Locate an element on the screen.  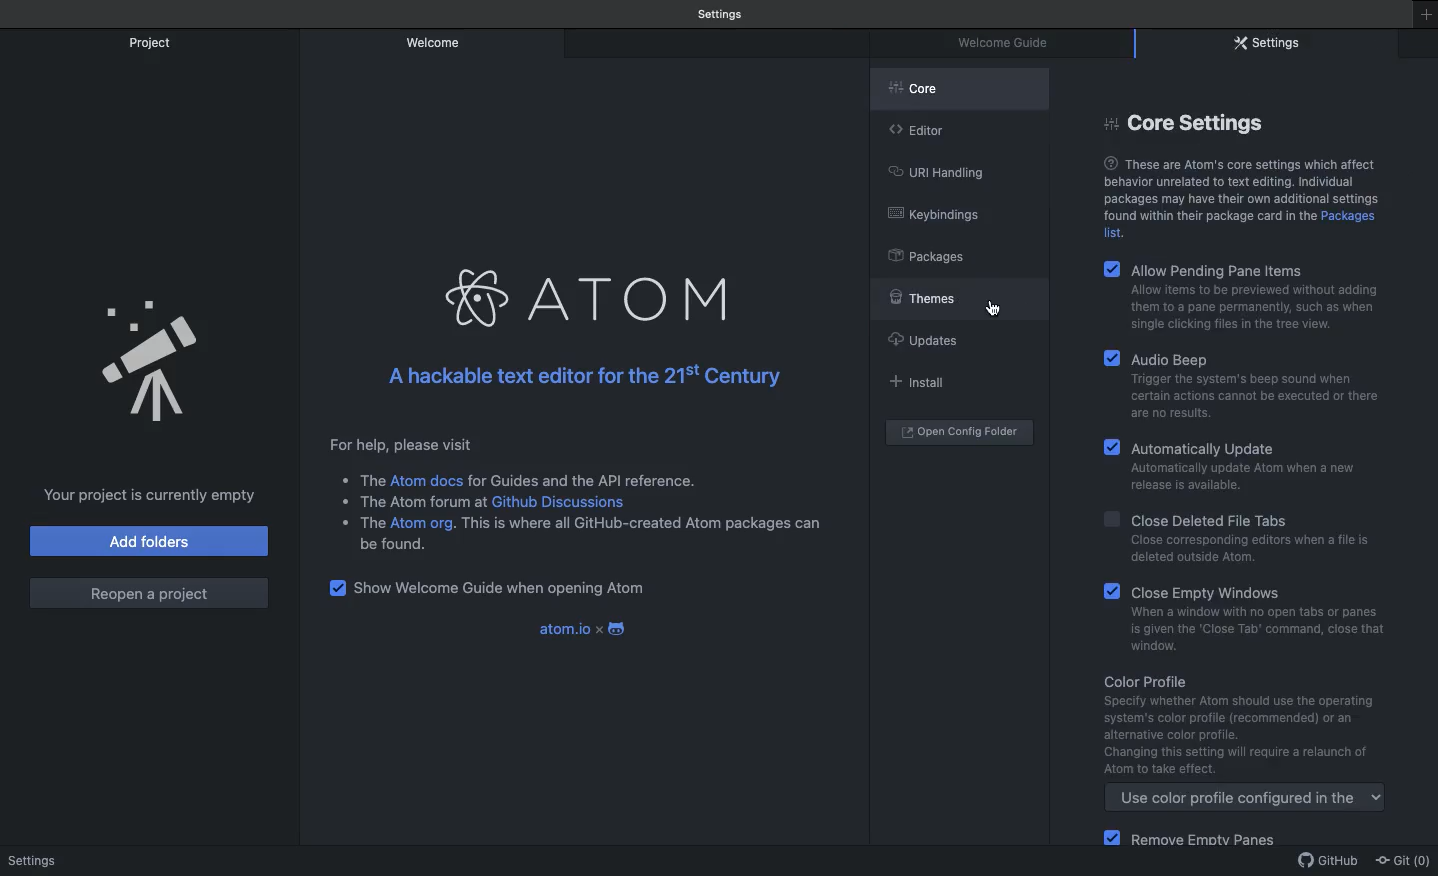
Packages is located at coordinates (932, 255).